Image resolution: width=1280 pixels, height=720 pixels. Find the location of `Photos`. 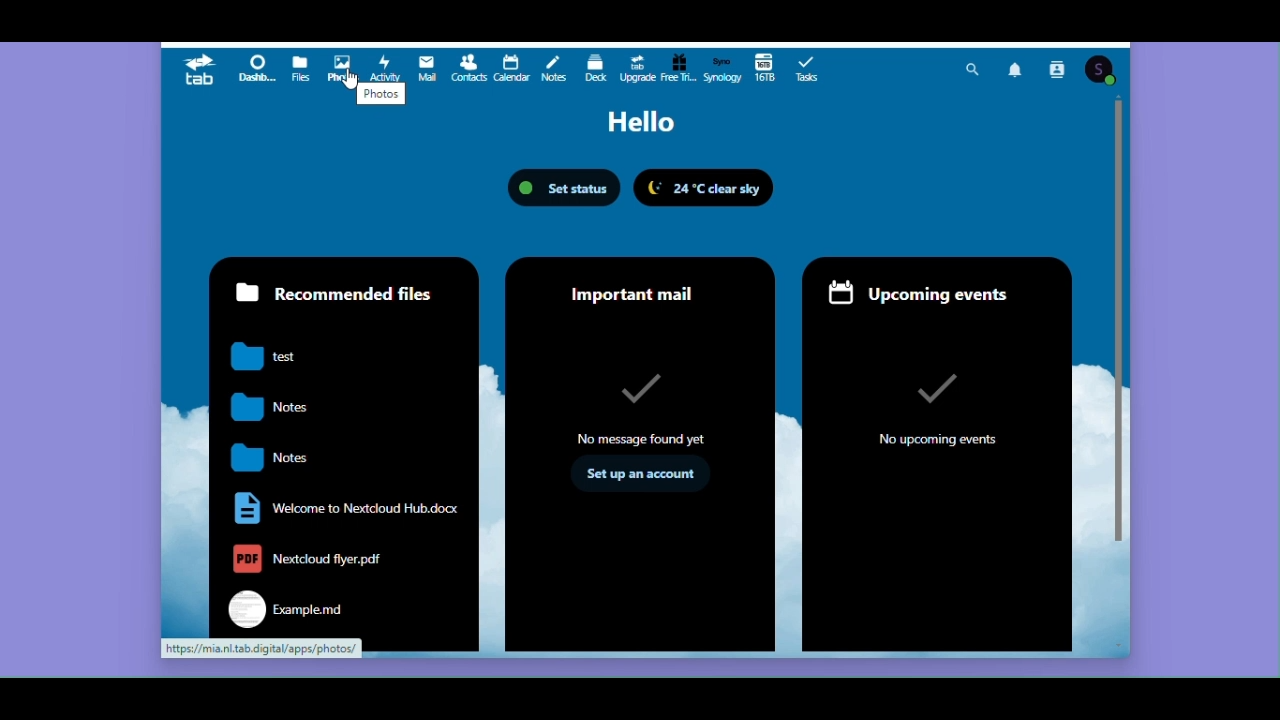

Photos is located at coordinates (382, 97).